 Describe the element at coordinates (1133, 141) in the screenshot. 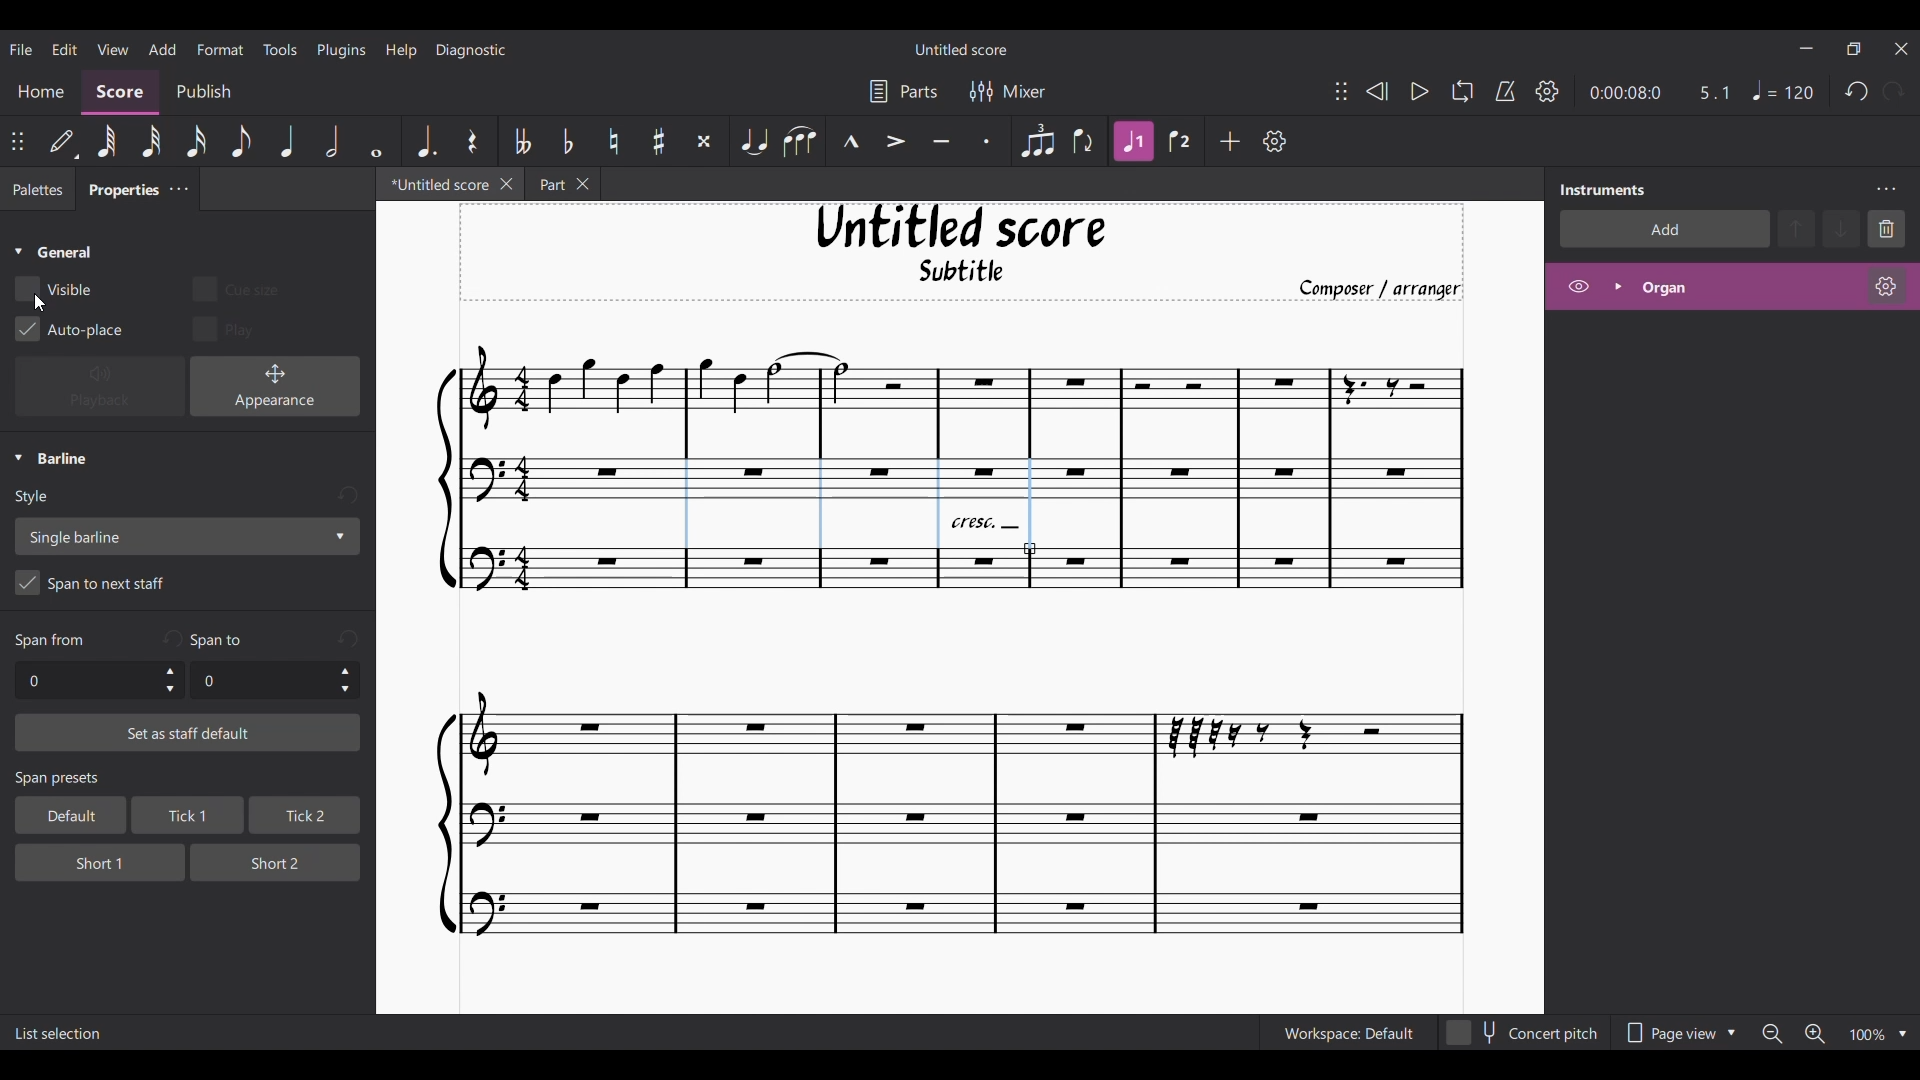

I see `Highlighted due to current selection` at that location.